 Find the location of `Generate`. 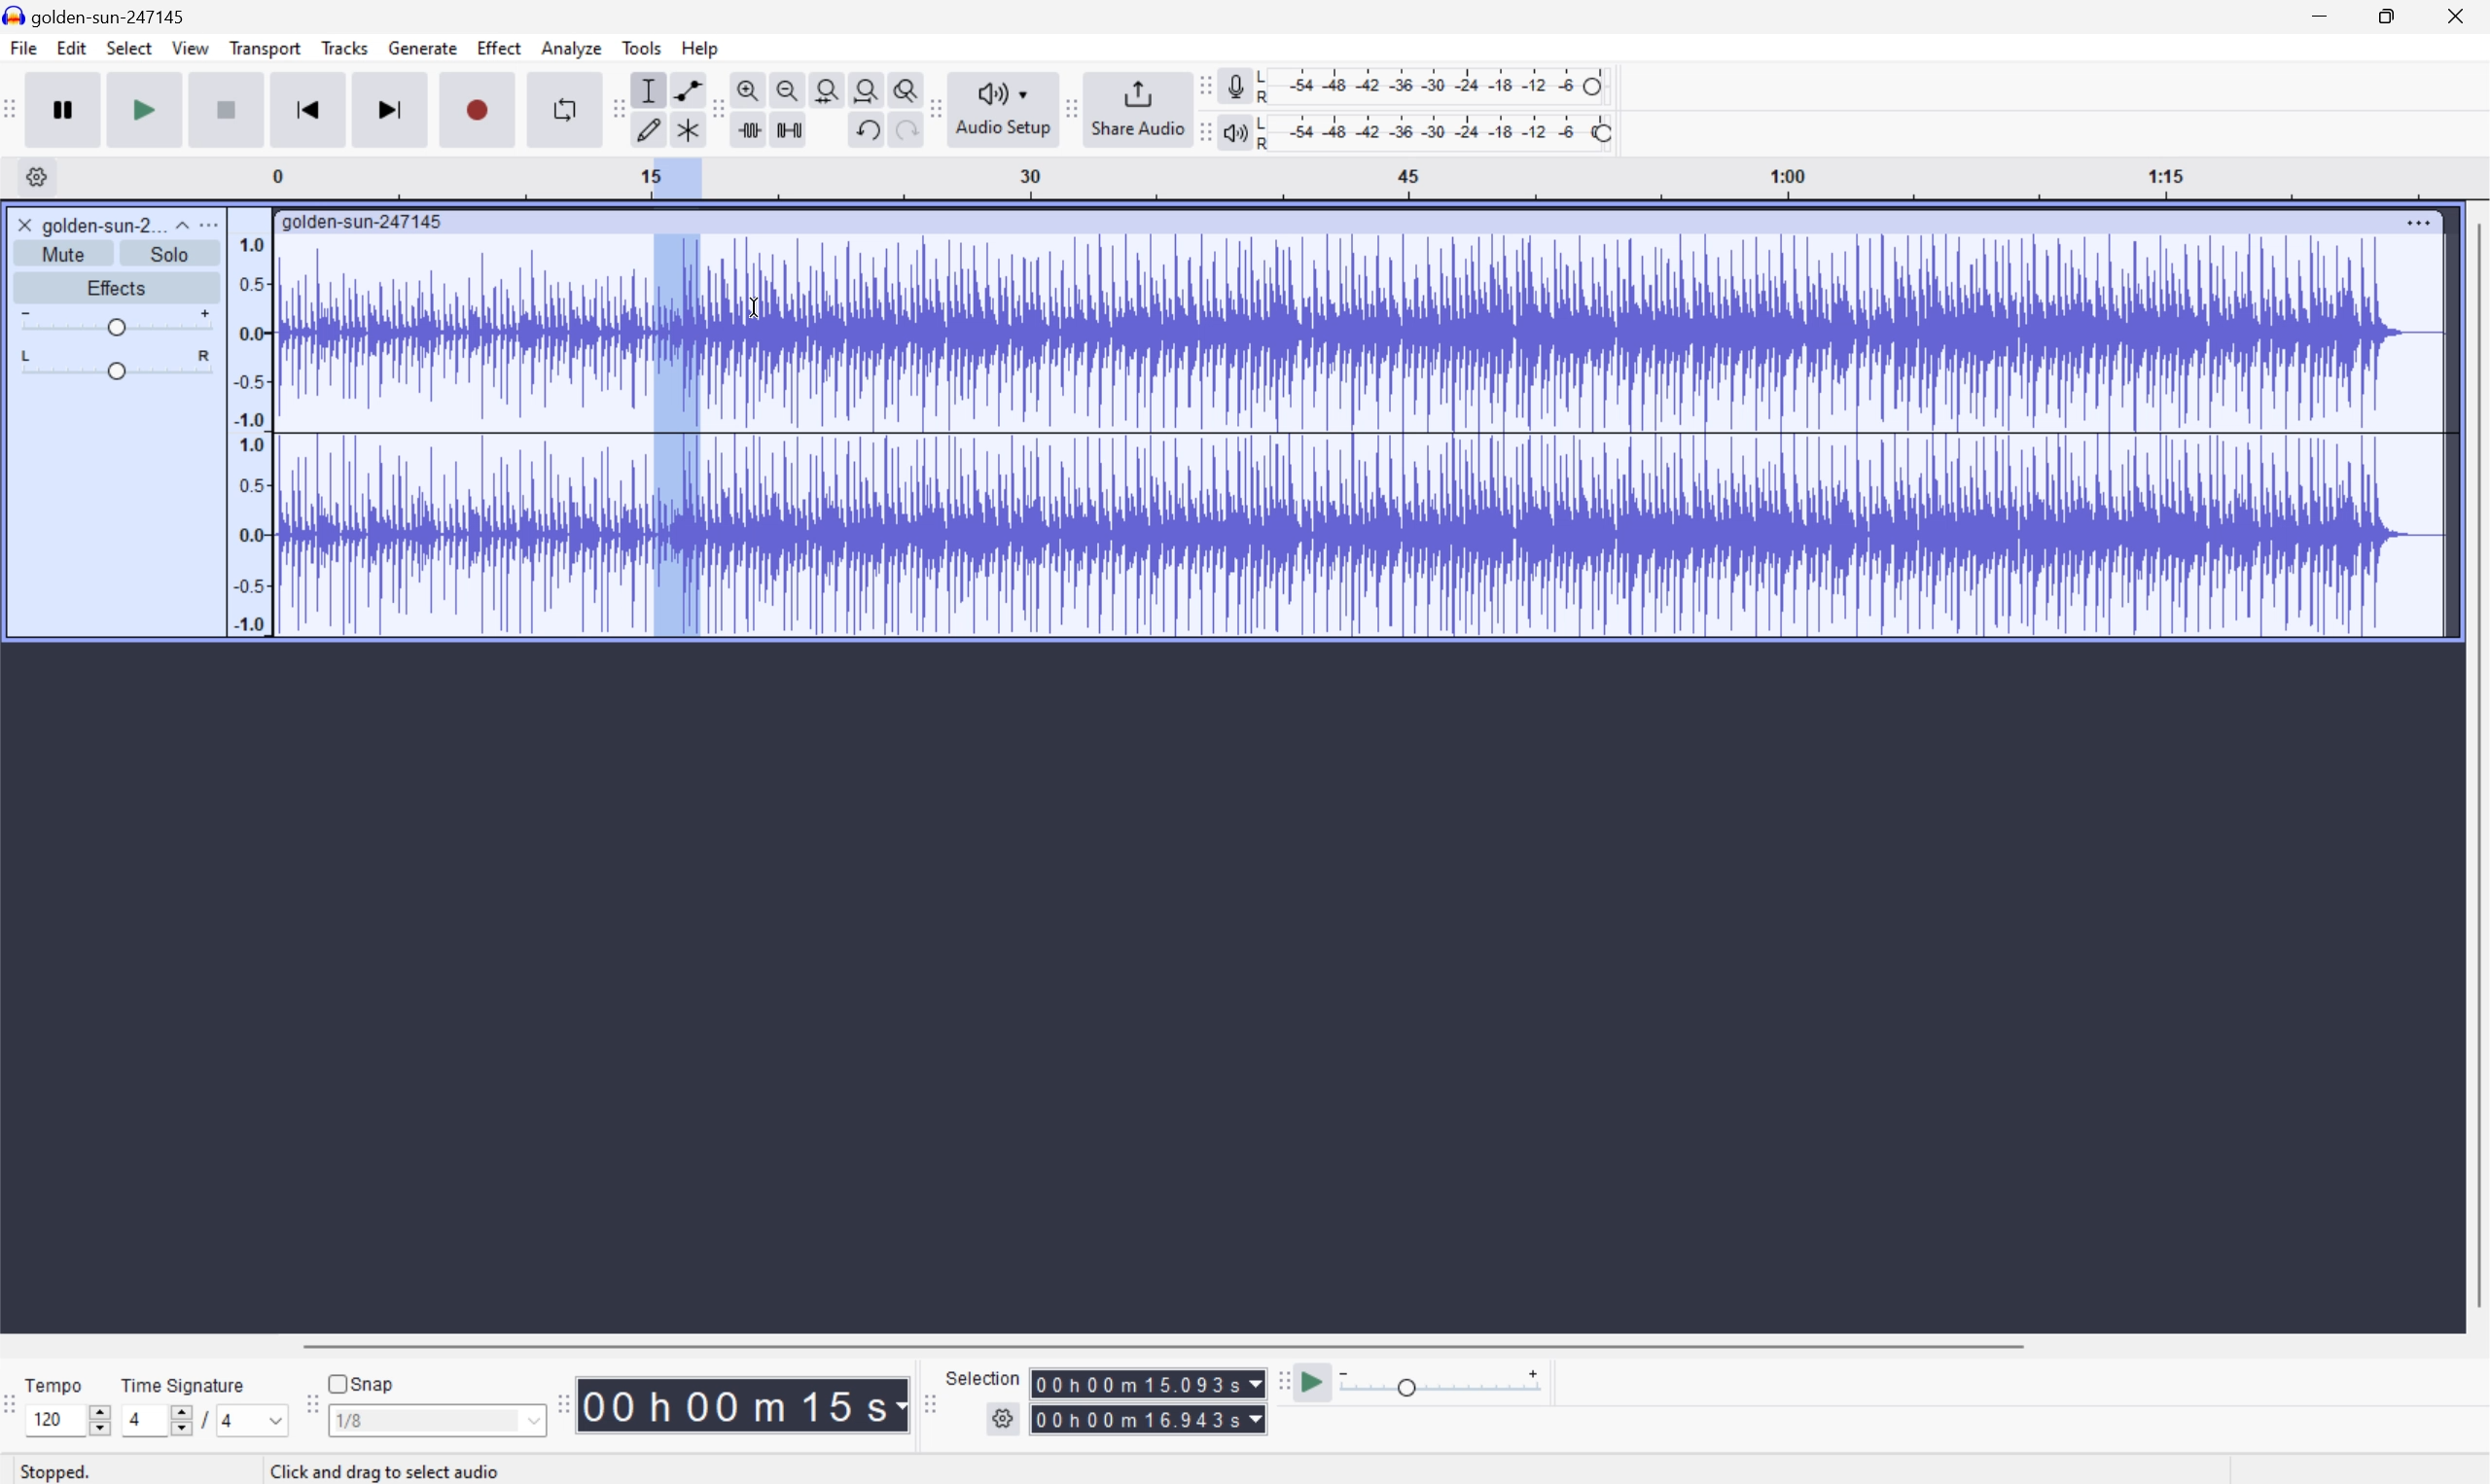

Generate is located at coordinates (425, 47).